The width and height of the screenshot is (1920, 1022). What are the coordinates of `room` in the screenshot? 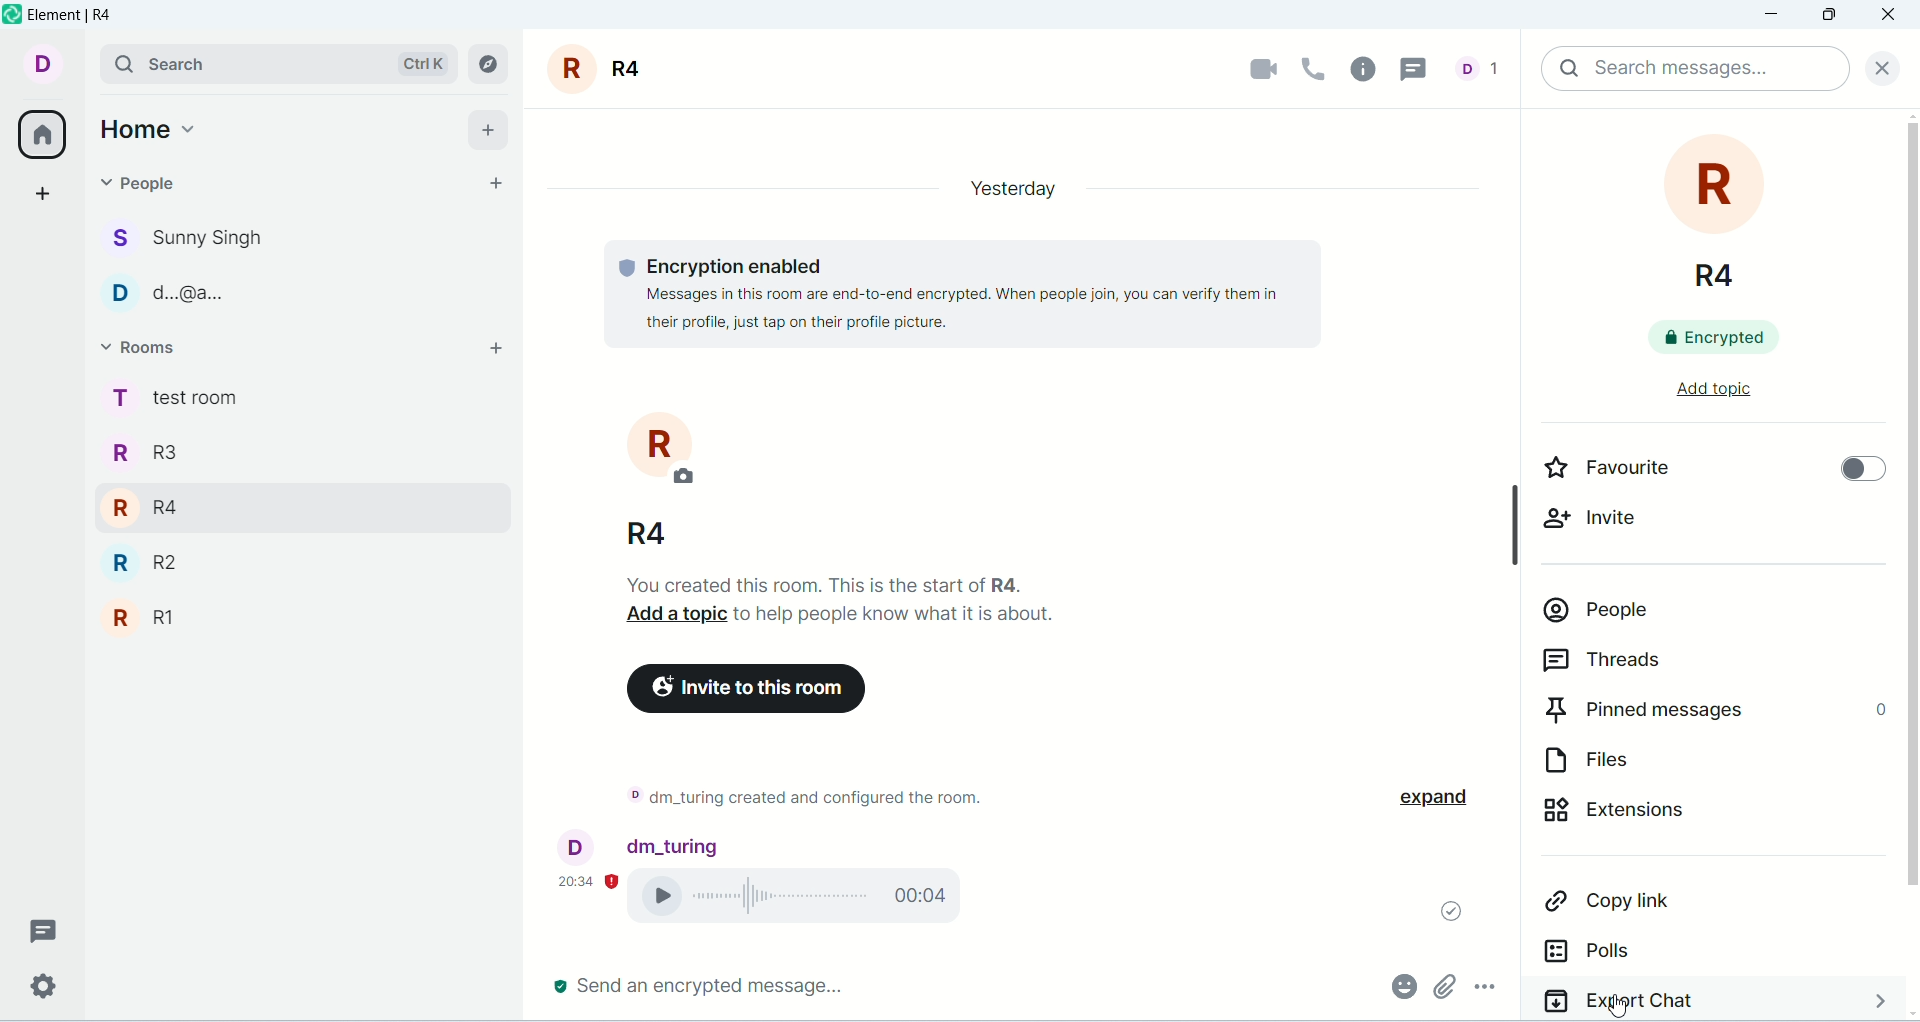 It's located at (602, 69).